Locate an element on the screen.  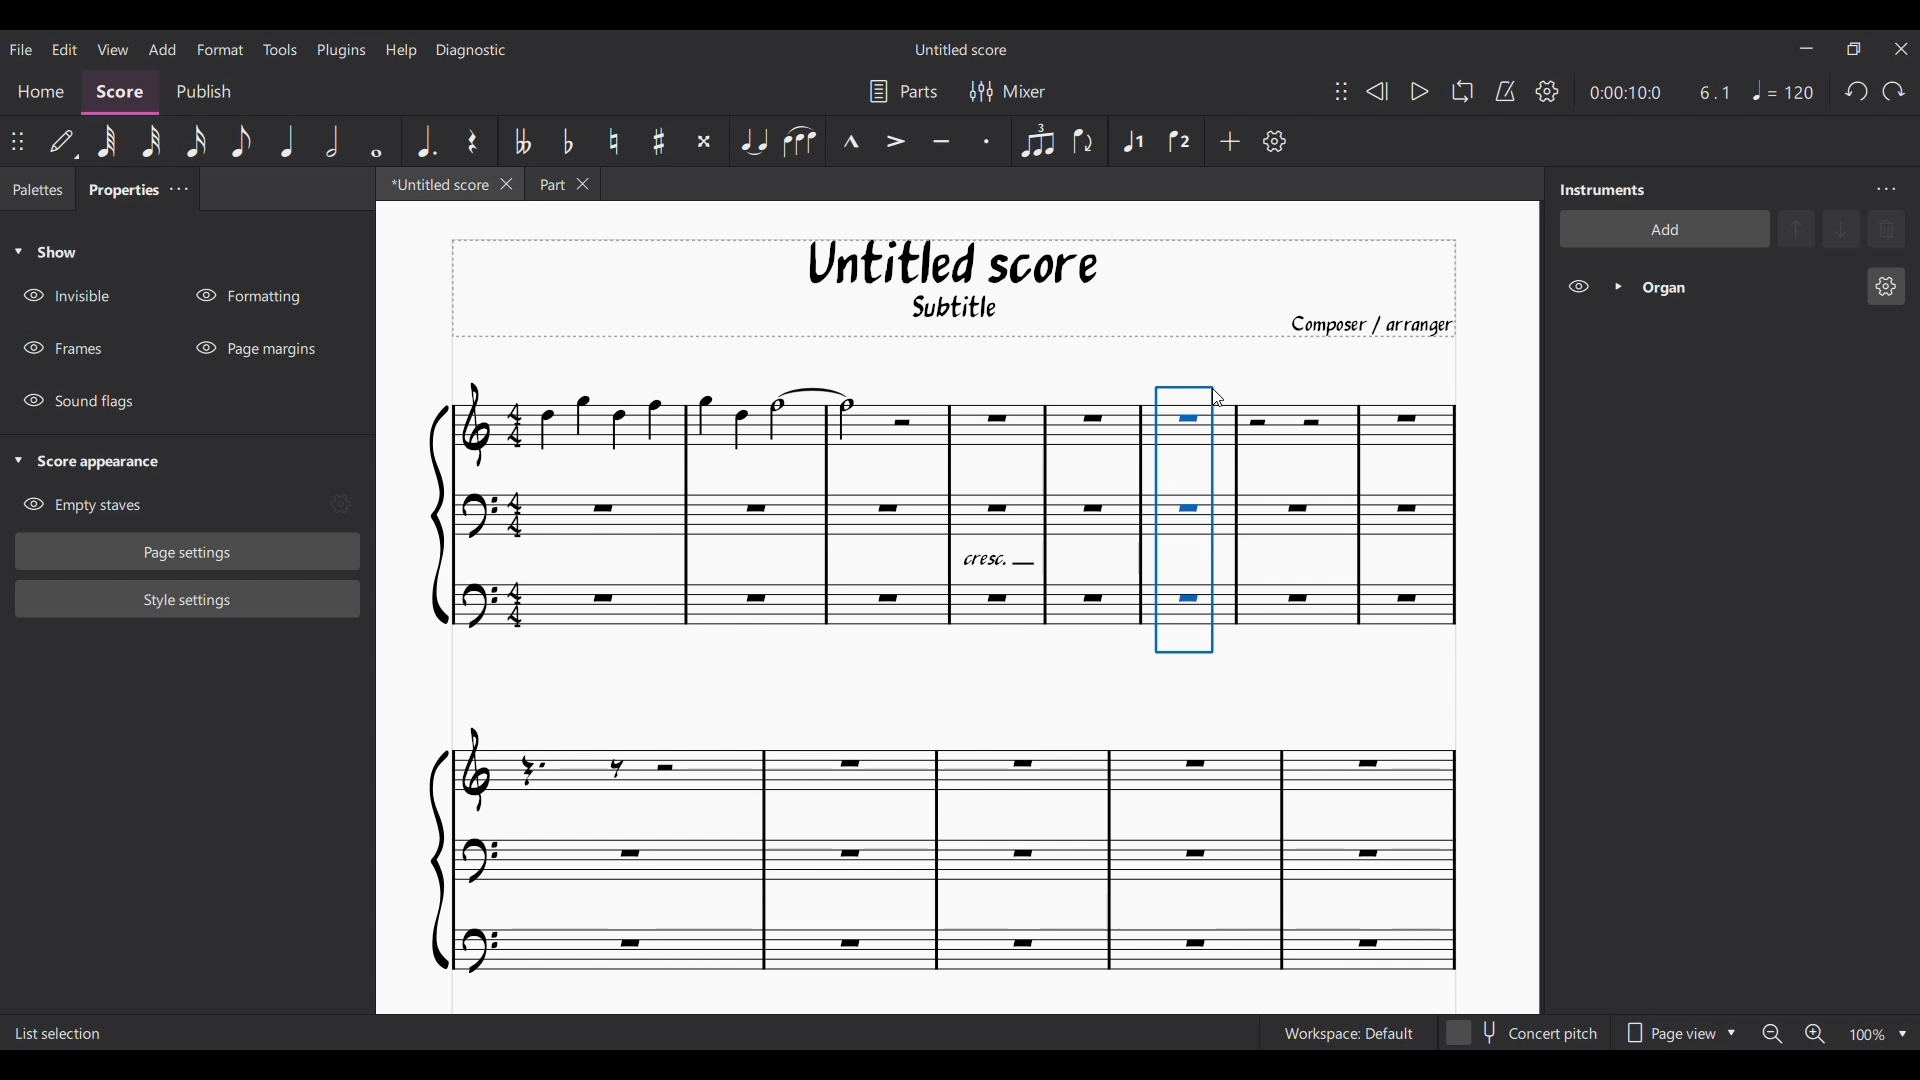
Collapse Show is located at coordinates (45, 251).